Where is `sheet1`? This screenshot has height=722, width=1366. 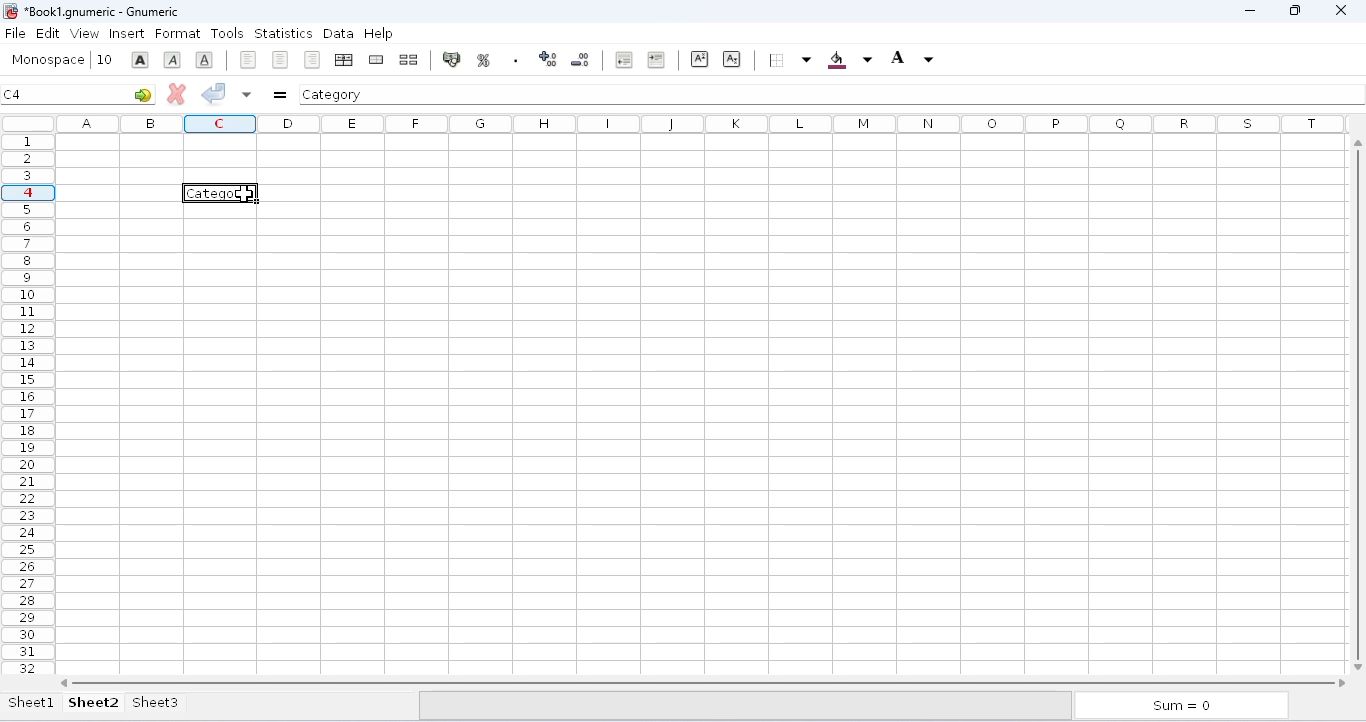
sheet1 is located at coordinates (32, 702).